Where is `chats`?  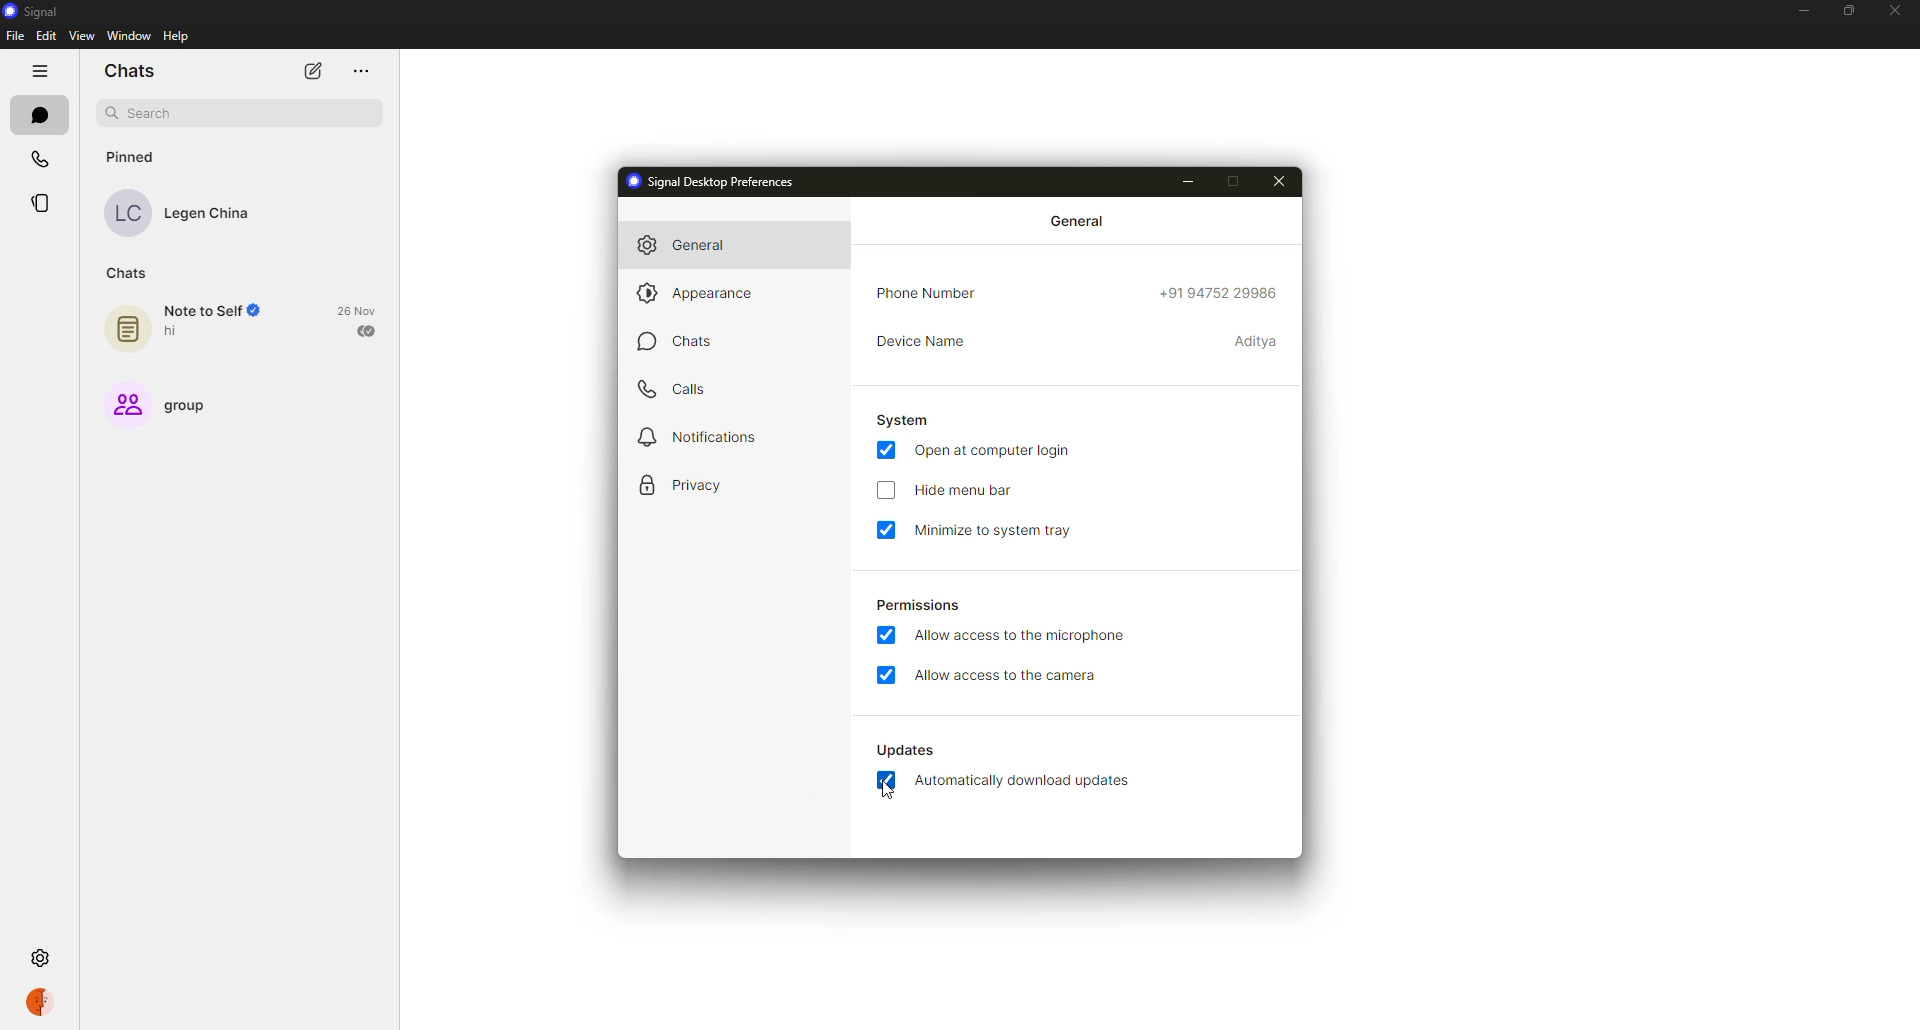 chats is located at coordinates (39, 115).